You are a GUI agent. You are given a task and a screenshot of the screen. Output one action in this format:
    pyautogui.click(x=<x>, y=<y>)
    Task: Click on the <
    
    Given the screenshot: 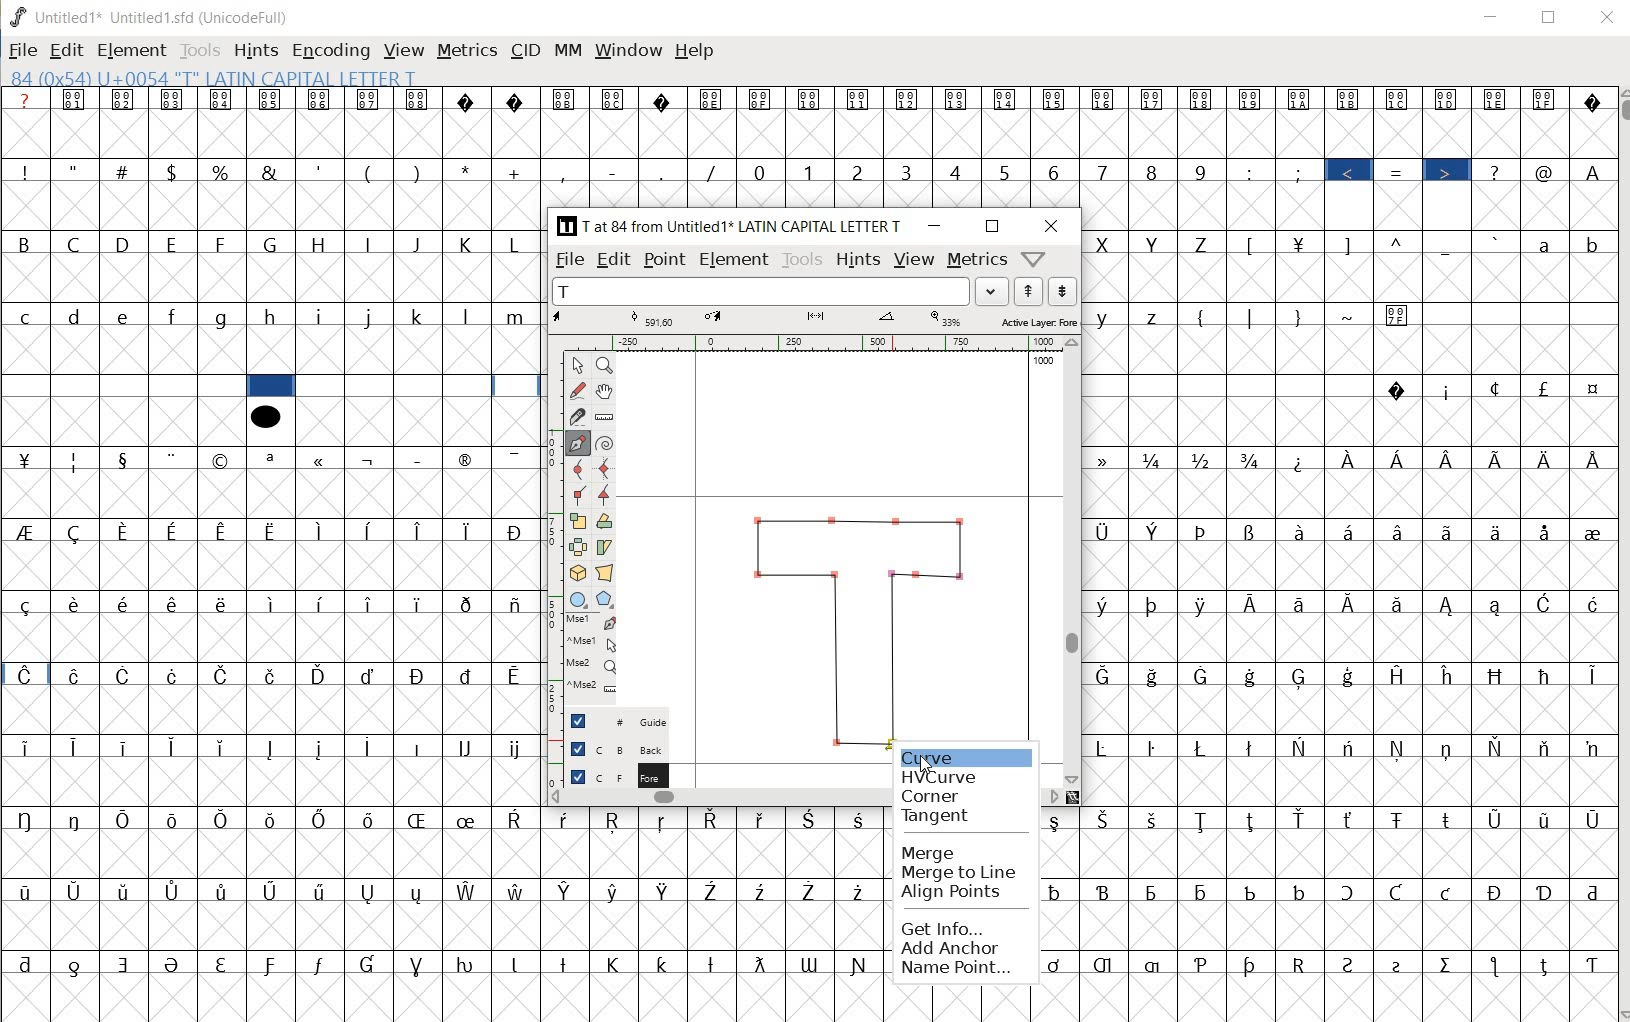 What is the action you would take?
    pyautogui.click(x=1352, y=172)
    